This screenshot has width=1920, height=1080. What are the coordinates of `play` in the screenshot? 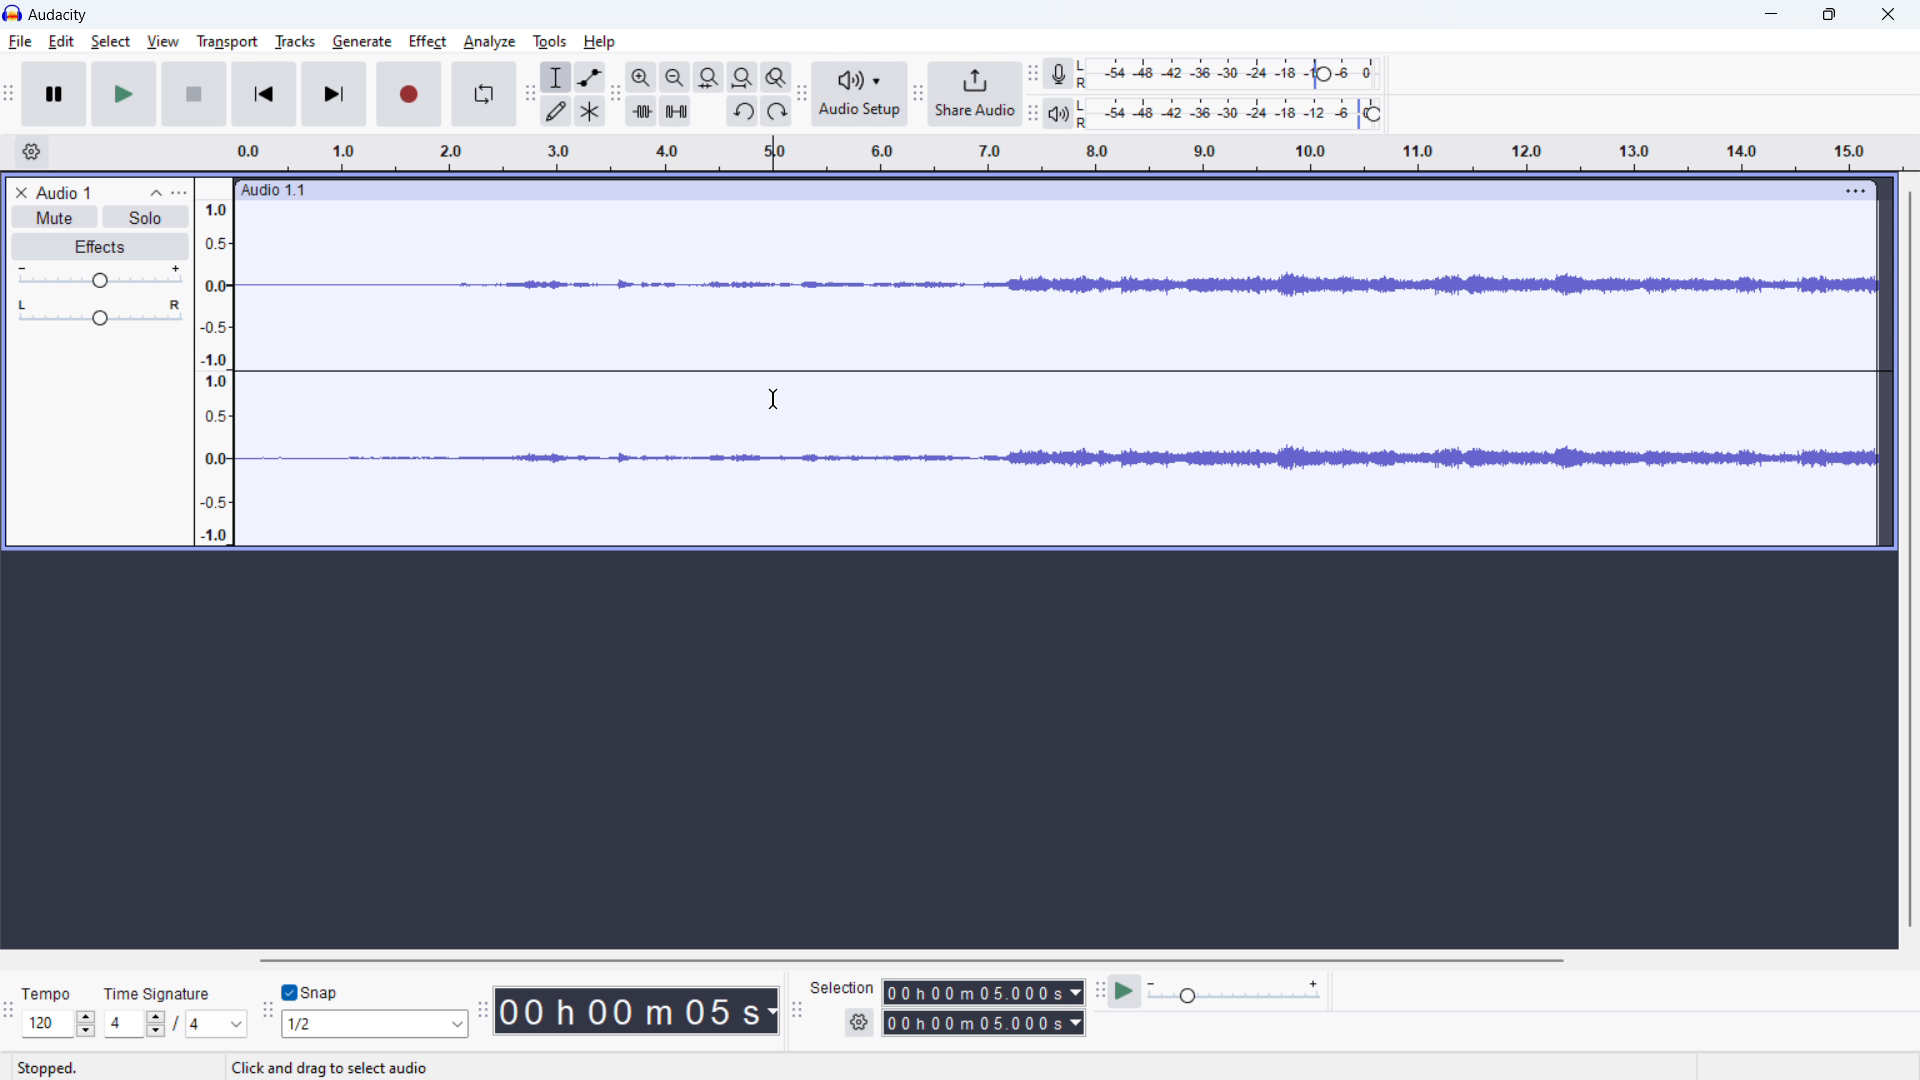 It's located at (124, 95).